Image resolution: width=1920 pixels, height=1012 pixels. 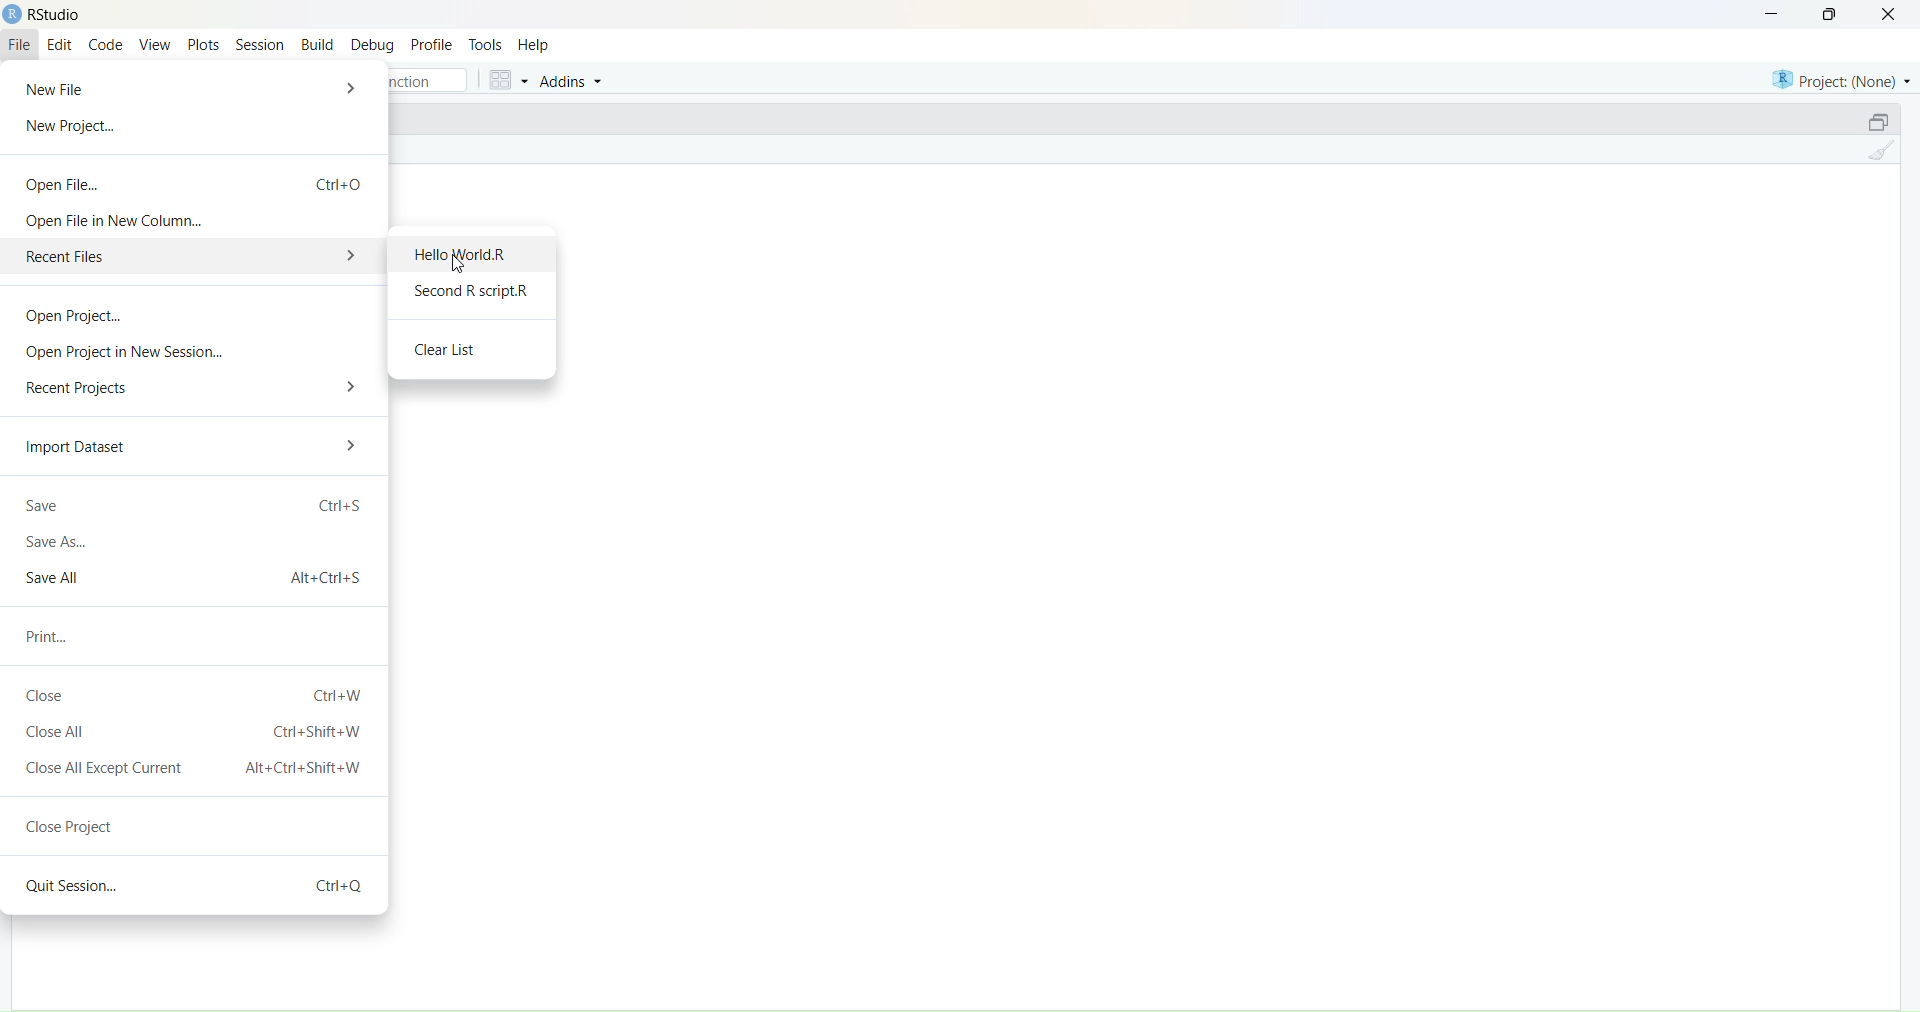 What do you see at coordinates (195, 578) in the screenshot?
I see `Save All Alt + Ctrl + S` at bounding box center [195, 578].